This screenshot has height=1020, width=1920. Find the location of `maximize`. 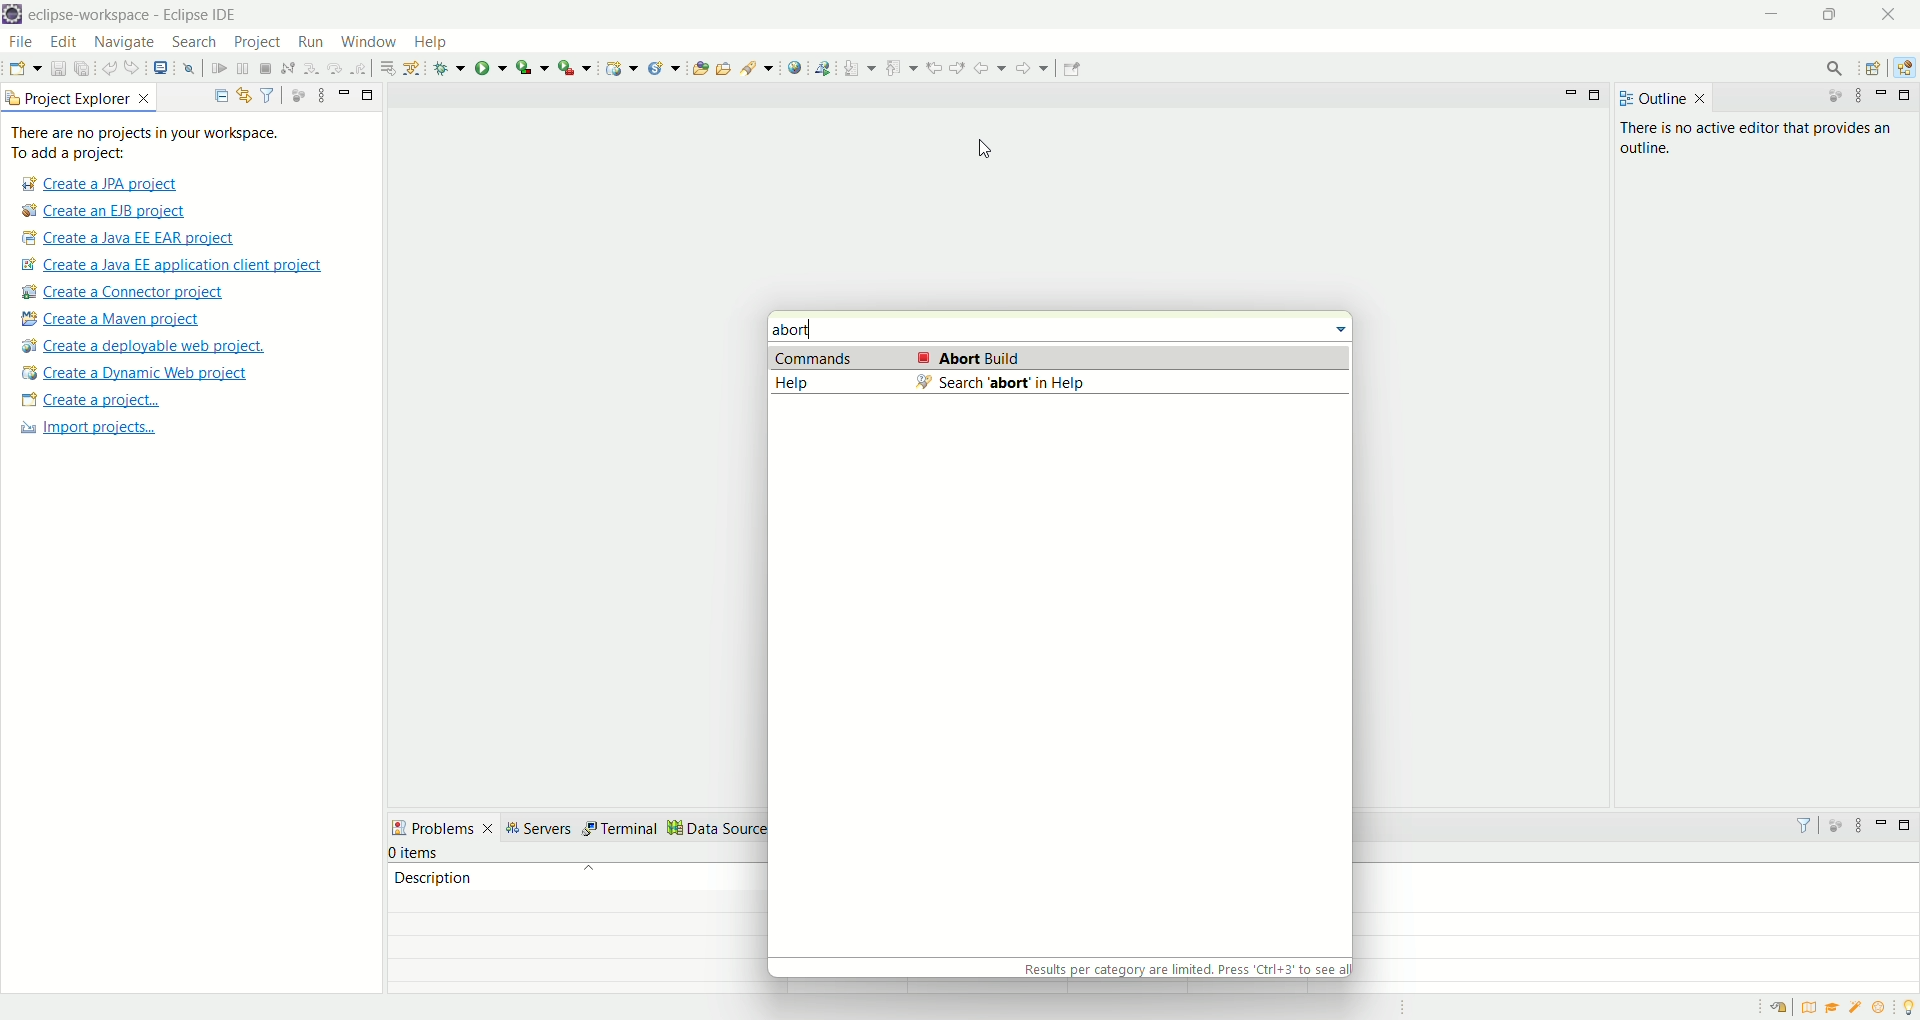

maximize is located at coordinates (1908, 94).